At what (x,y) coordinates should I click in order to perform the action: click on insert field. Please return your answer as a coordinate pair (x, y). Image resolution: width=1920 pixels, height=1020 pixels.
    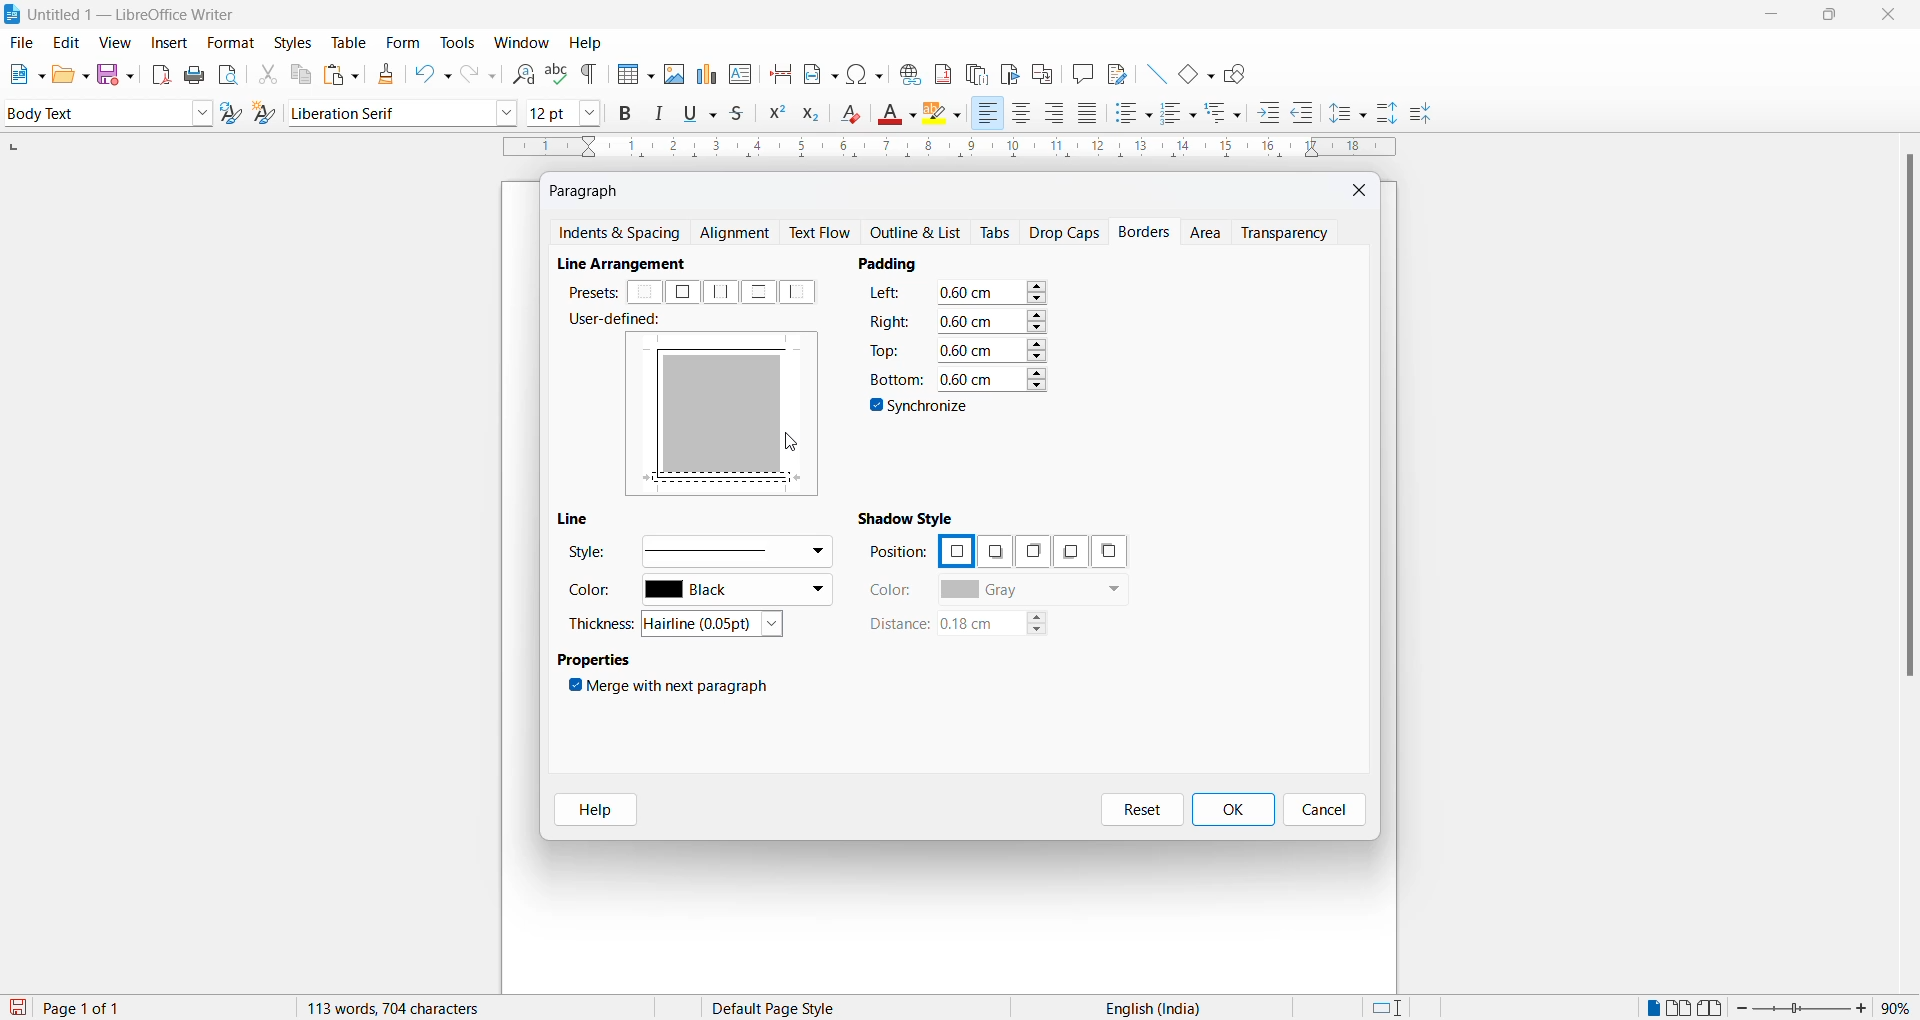
    Looking at the image, I should click on (819, 71).